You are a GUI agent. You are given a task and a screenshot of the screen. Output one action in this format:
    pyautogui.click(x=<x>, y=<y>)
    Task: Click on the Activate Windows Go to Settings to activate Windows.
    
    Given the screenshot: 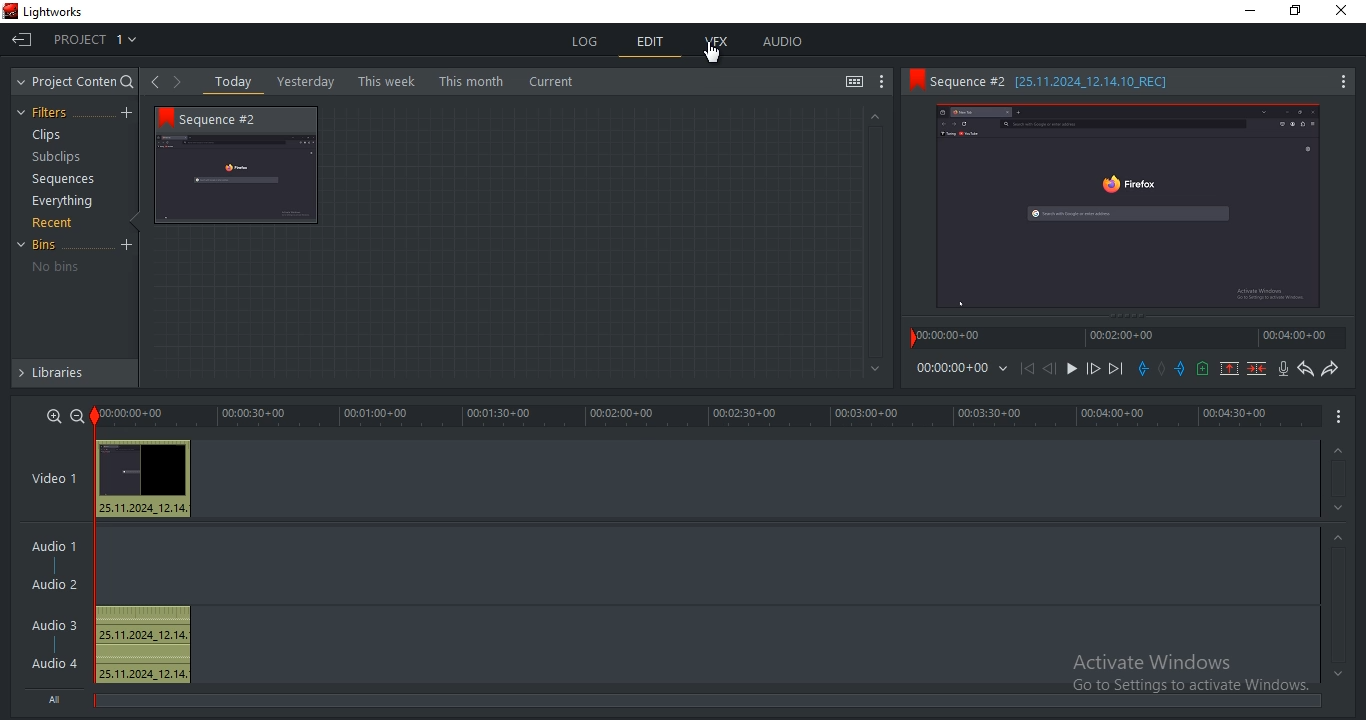 What is the action you would take?
    pyautogui.click(x=1188, y=678)
    